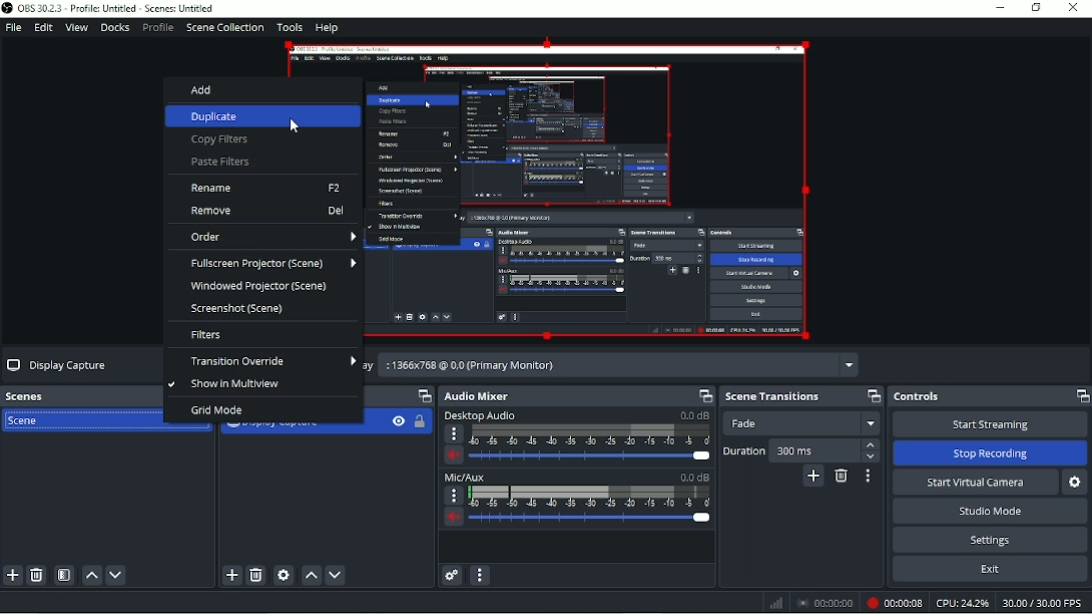  I want to click on Copy Filters, so click(219, 140).